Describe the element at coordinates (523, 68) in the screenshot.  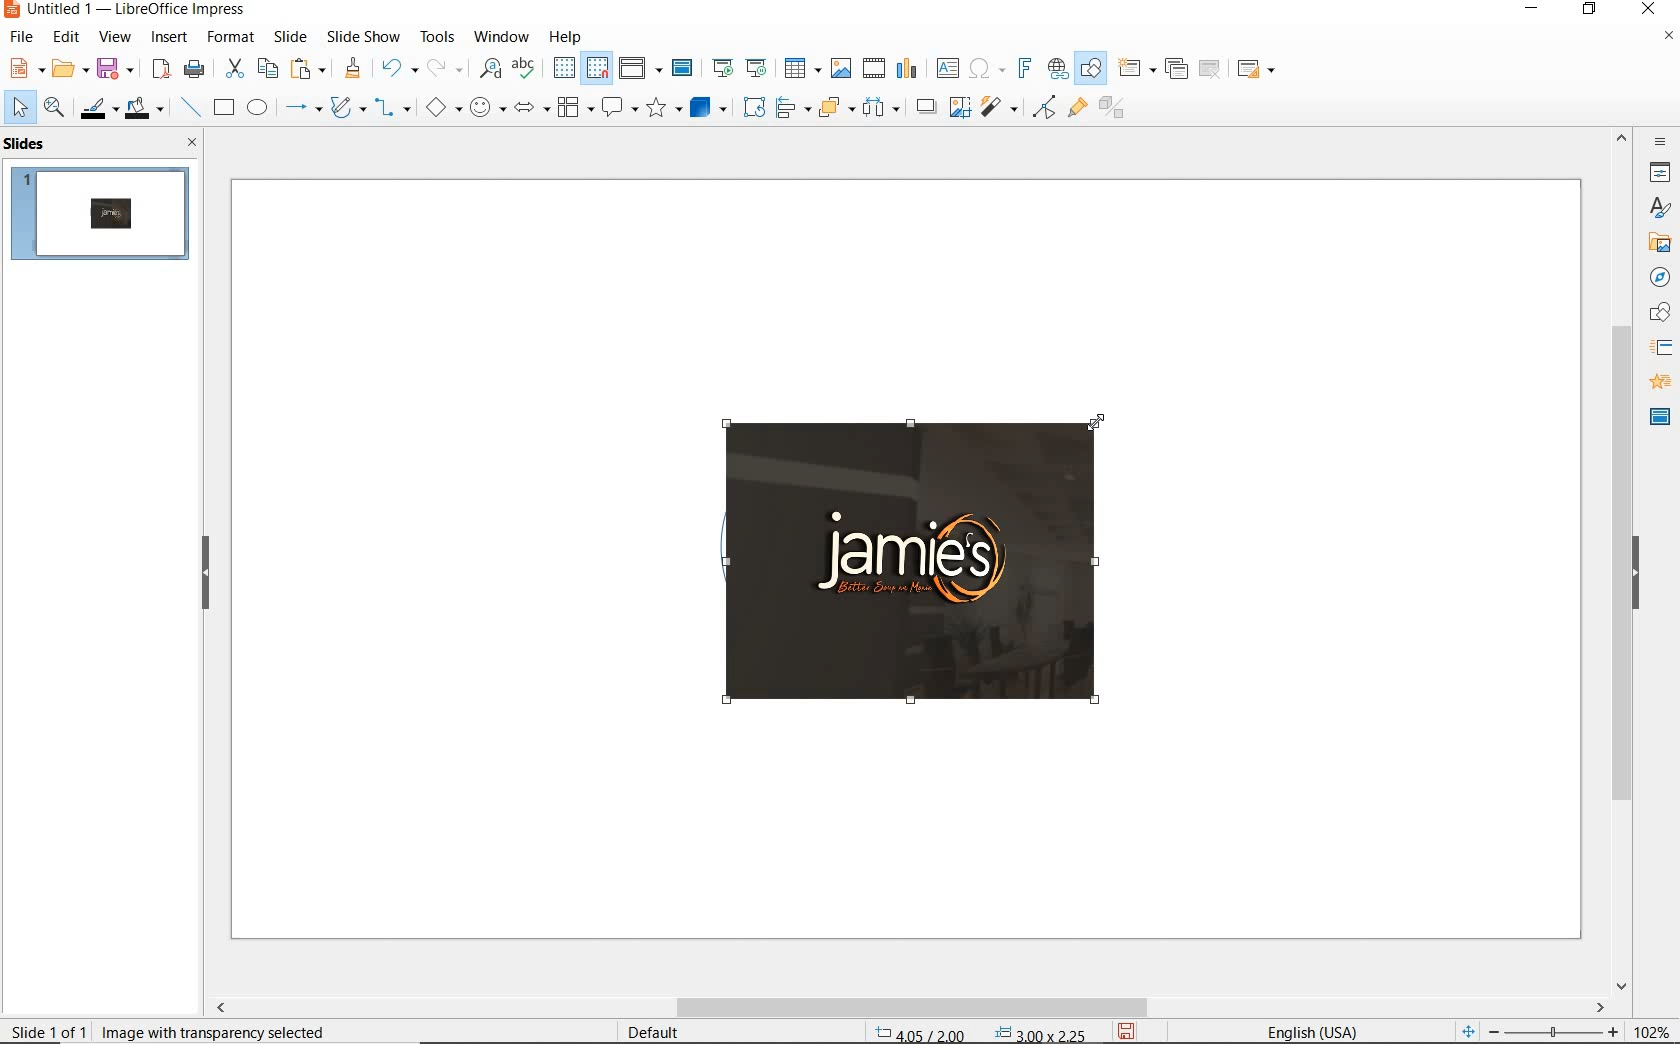
I see `spelling` at that location.